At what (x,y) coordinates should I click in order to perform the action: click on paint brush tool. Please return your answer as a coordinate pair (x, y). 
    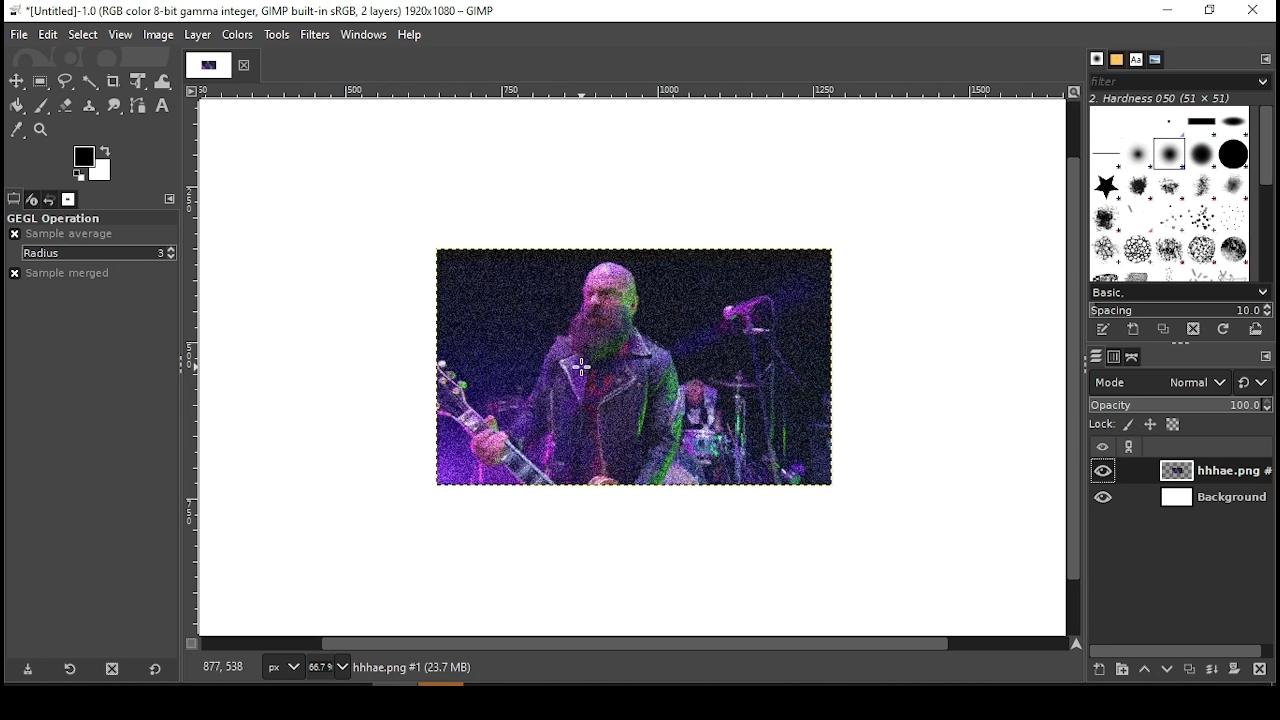
    Looking at the image, I should click on (40, 104).